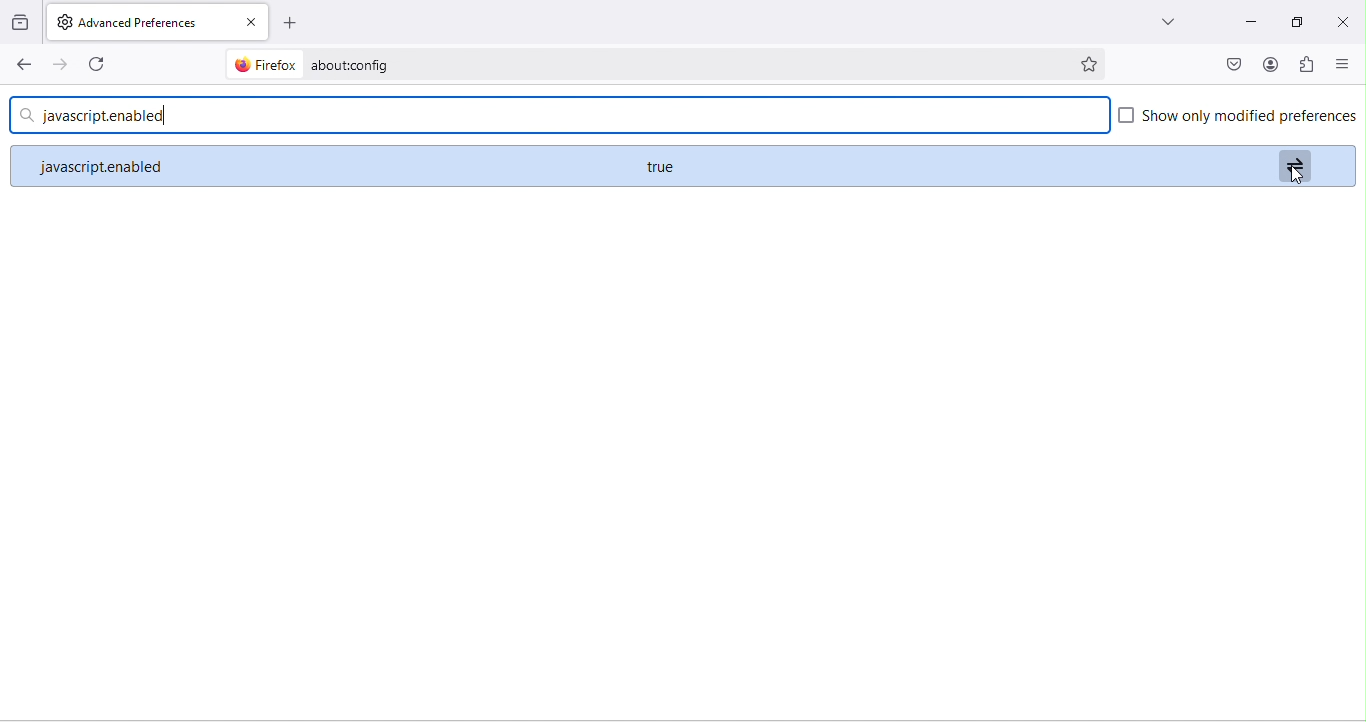 This screenshot has width=1366, height=722. What do you see at coordinates (20, 64) in the screenshot?
I see `back` at bounding box center [20, 64].